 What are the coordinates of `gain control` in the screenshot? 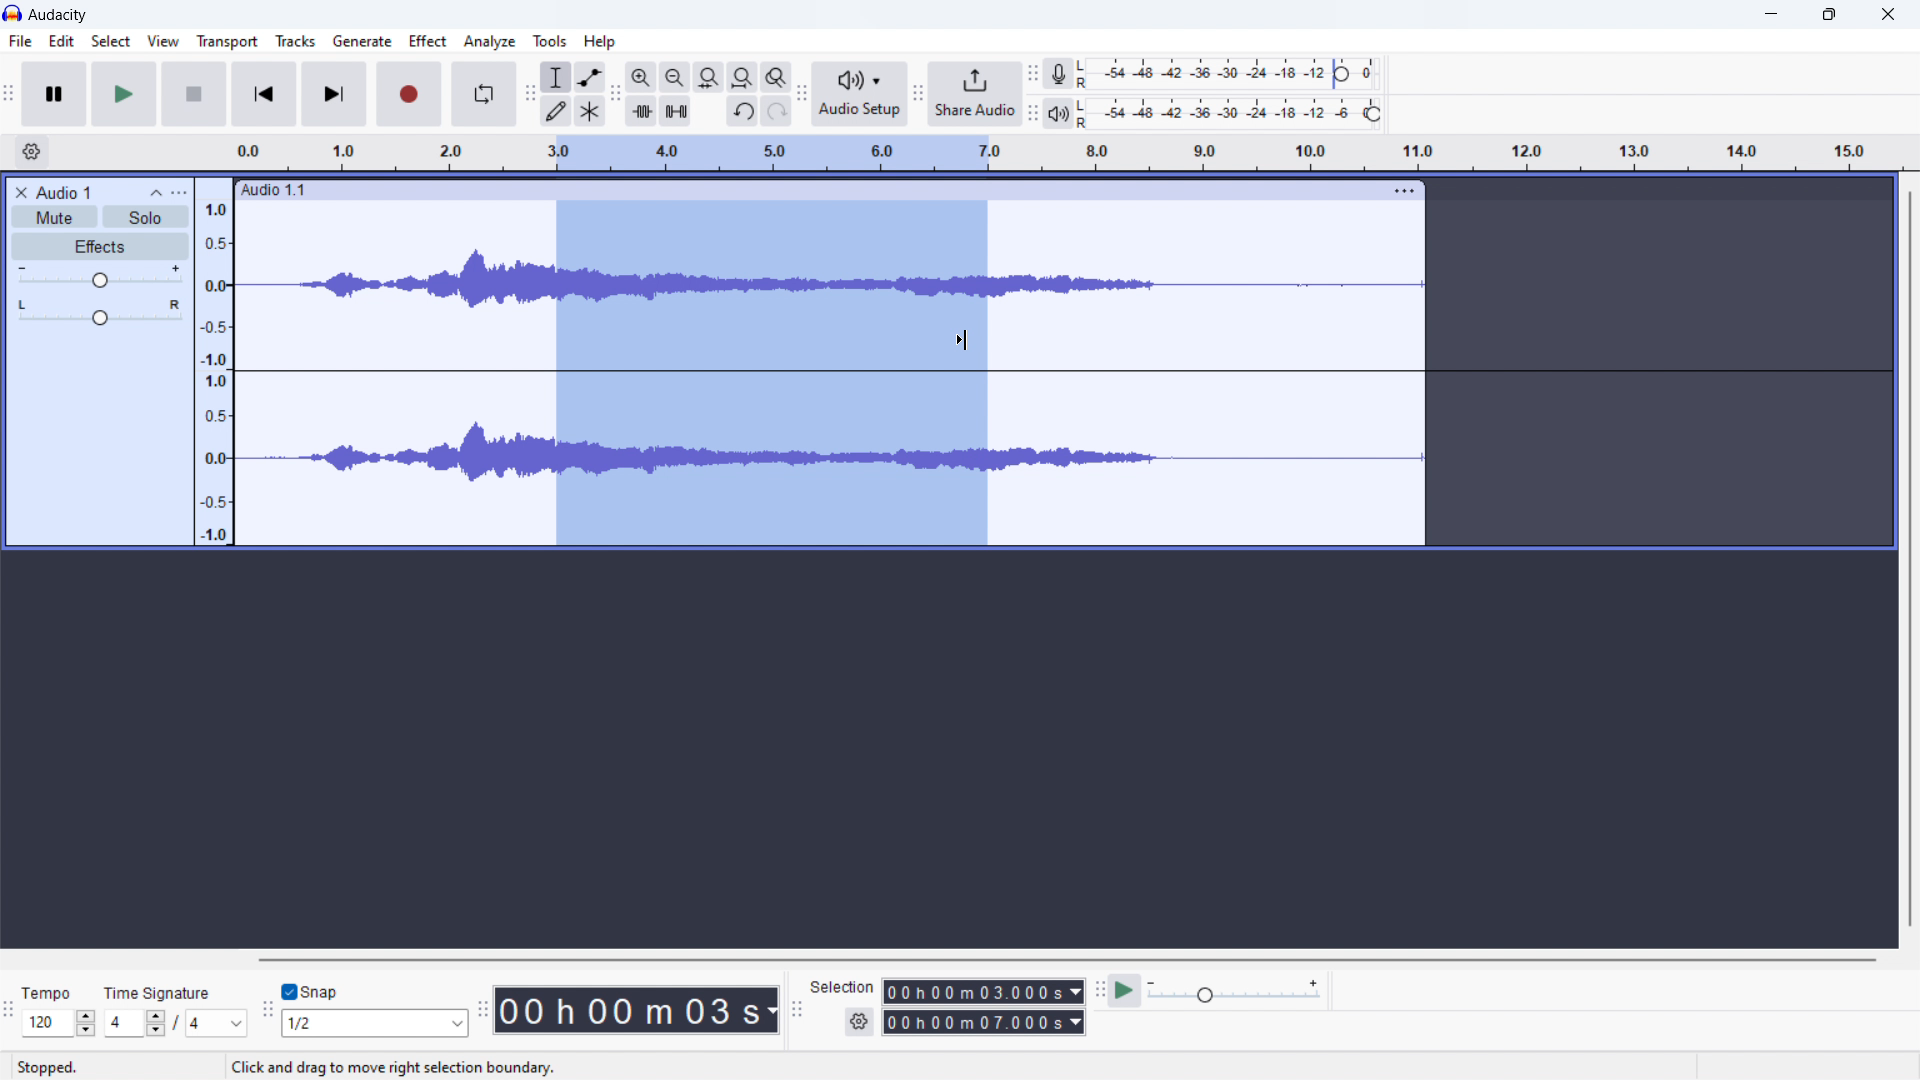 It's located at (99, 278).